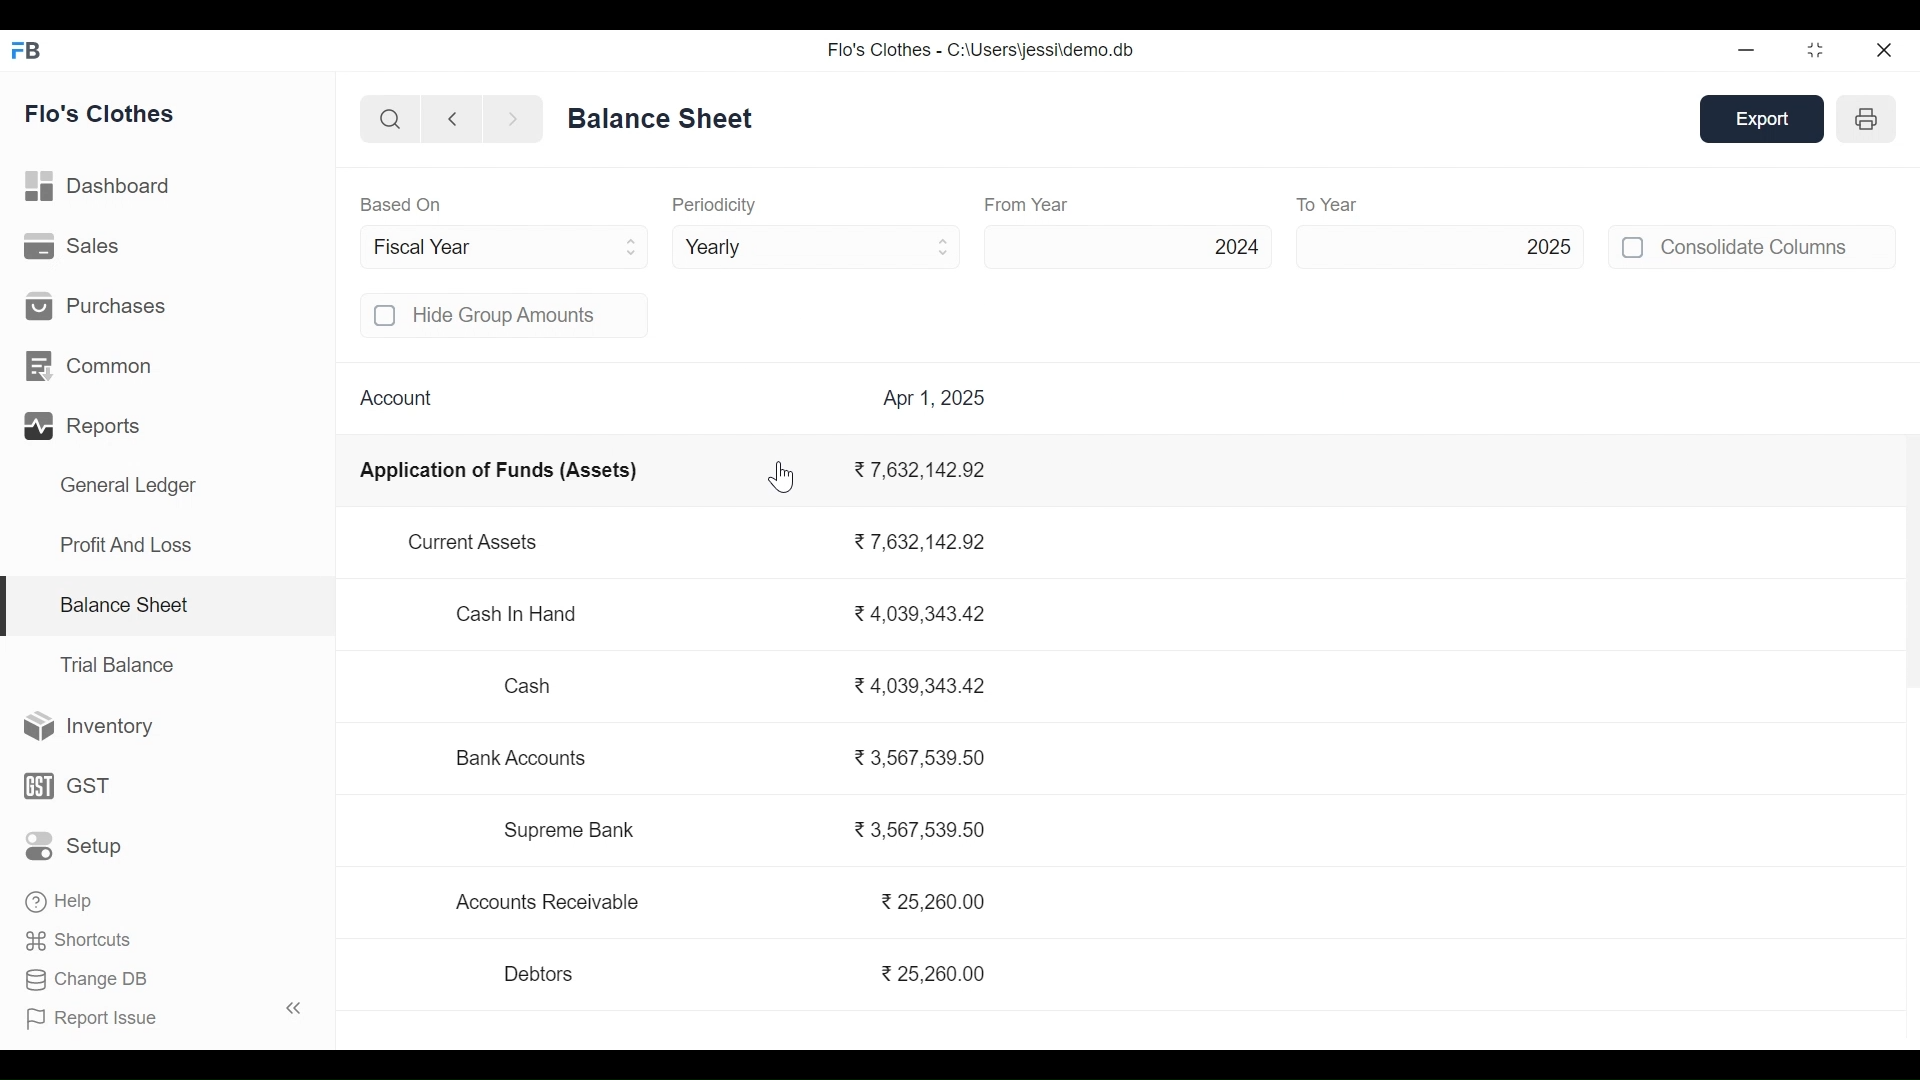 The image size is (1920, 1080). Describe the element at coordinates (96, 304) in the screenshot. I see `Purchases ` at that location.